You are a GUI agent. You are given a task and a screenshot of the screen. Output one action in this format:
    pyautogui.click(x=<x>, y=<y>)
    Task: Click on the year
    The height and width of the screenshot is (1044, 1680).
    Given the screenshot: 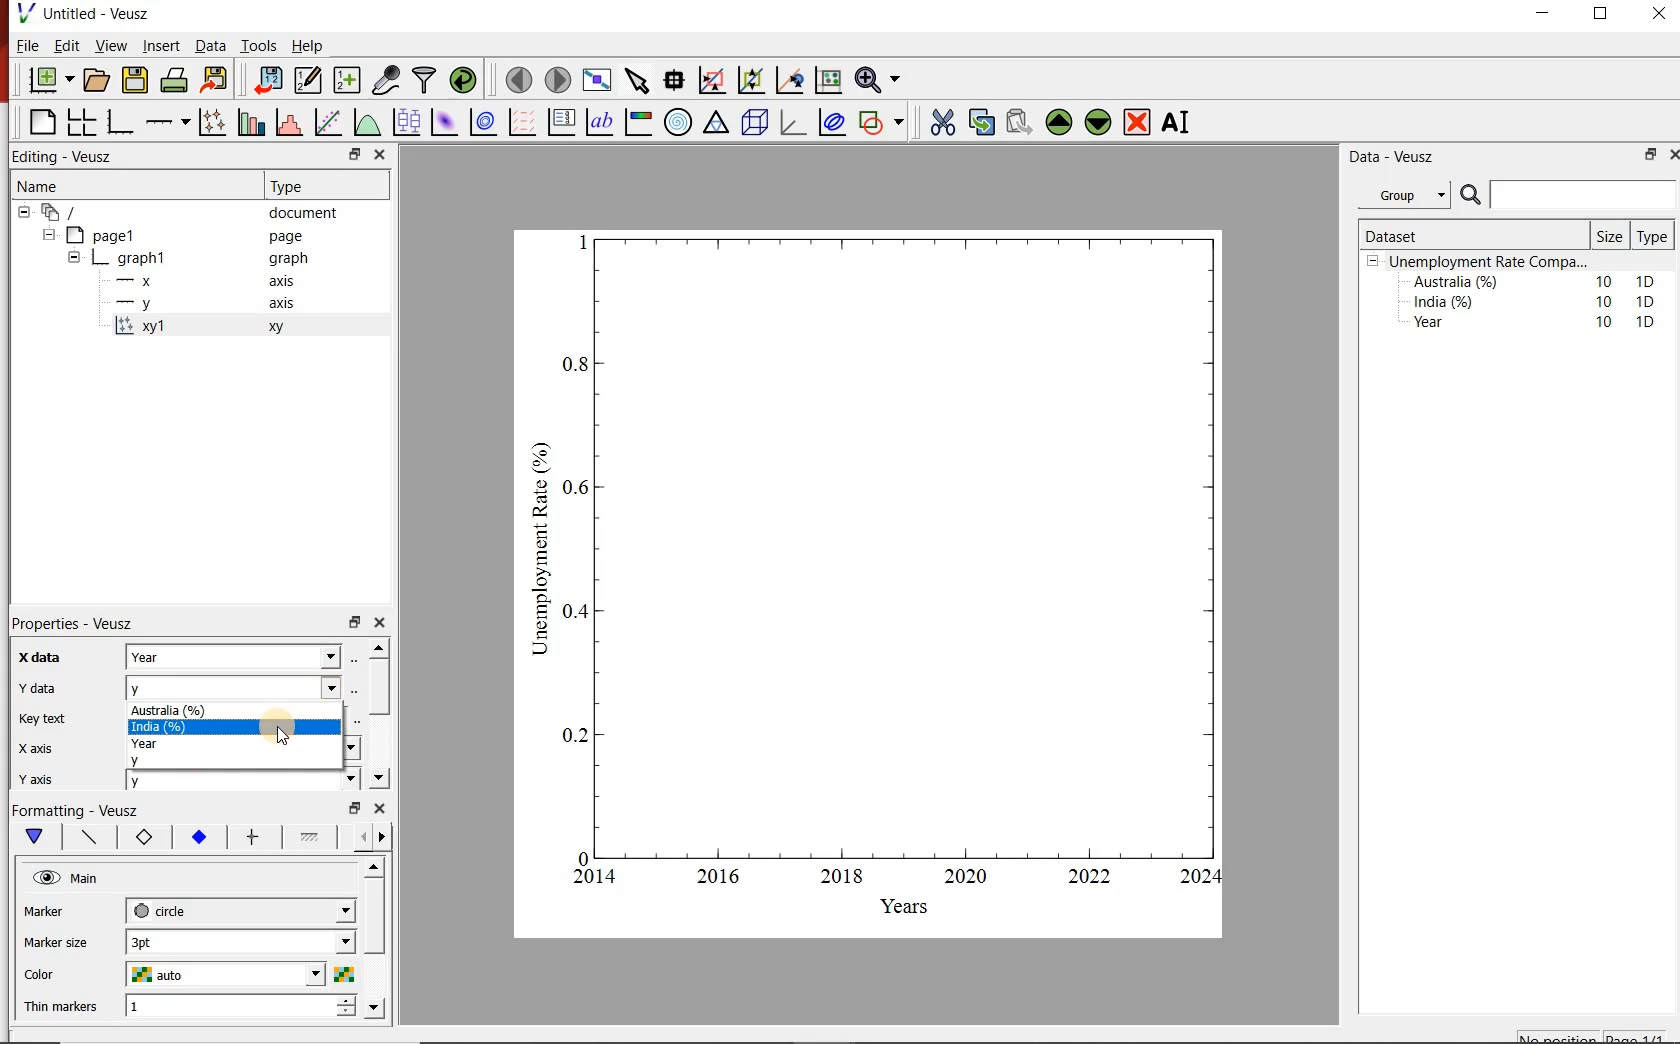 What is the action you would take?
    pyautogui.click(x=237, y=744)
    